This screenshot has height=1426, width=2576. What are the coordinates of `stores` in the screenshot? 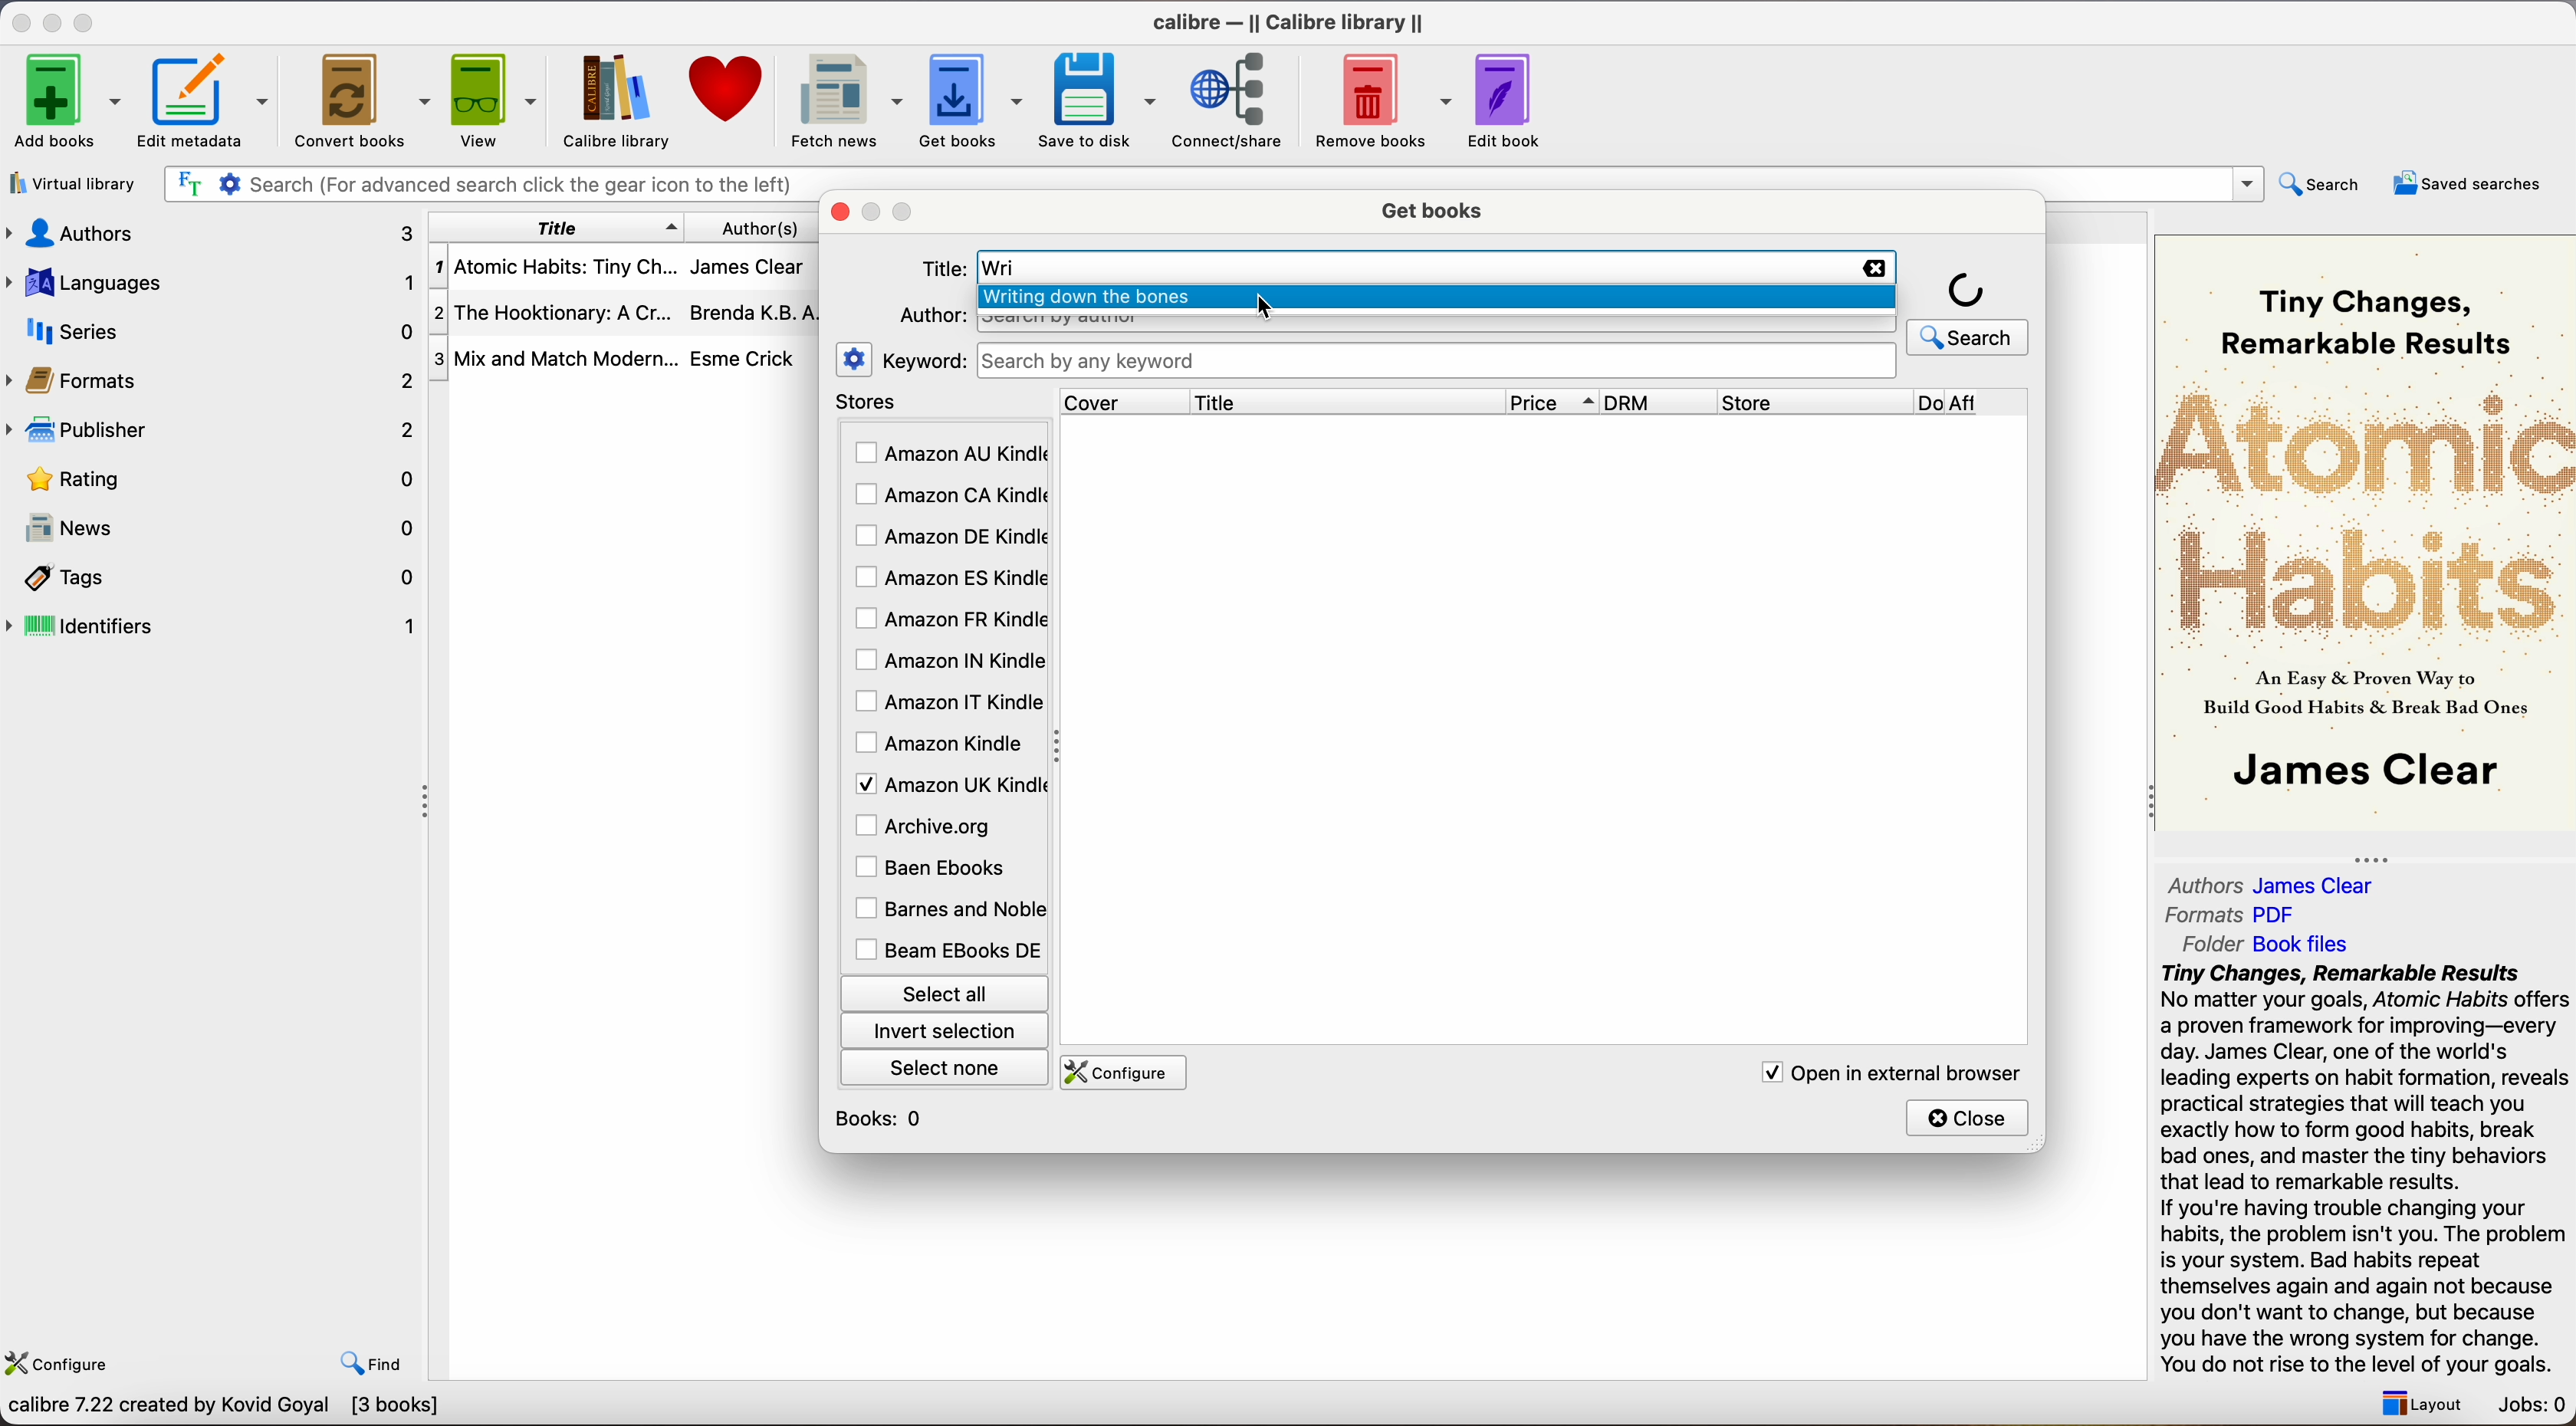 It's located at (942, 403).